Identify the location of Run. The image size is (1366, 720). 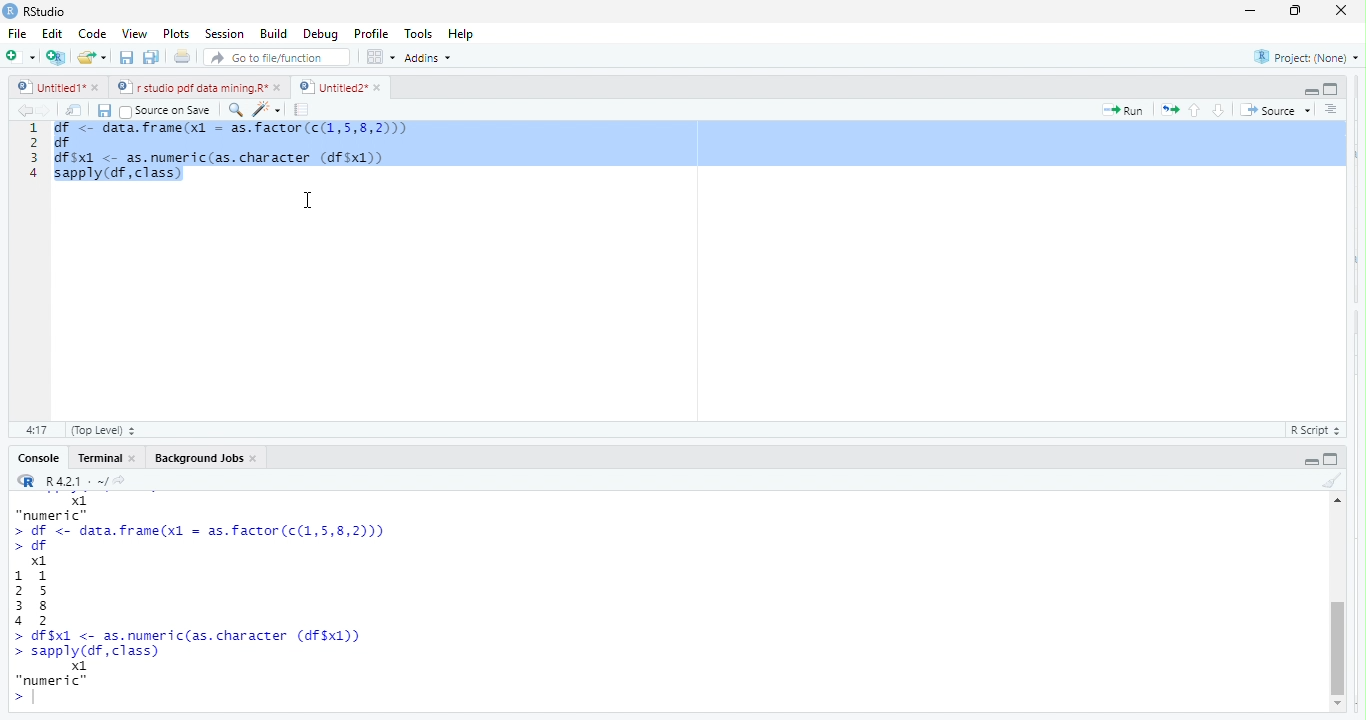
(1121, 112).